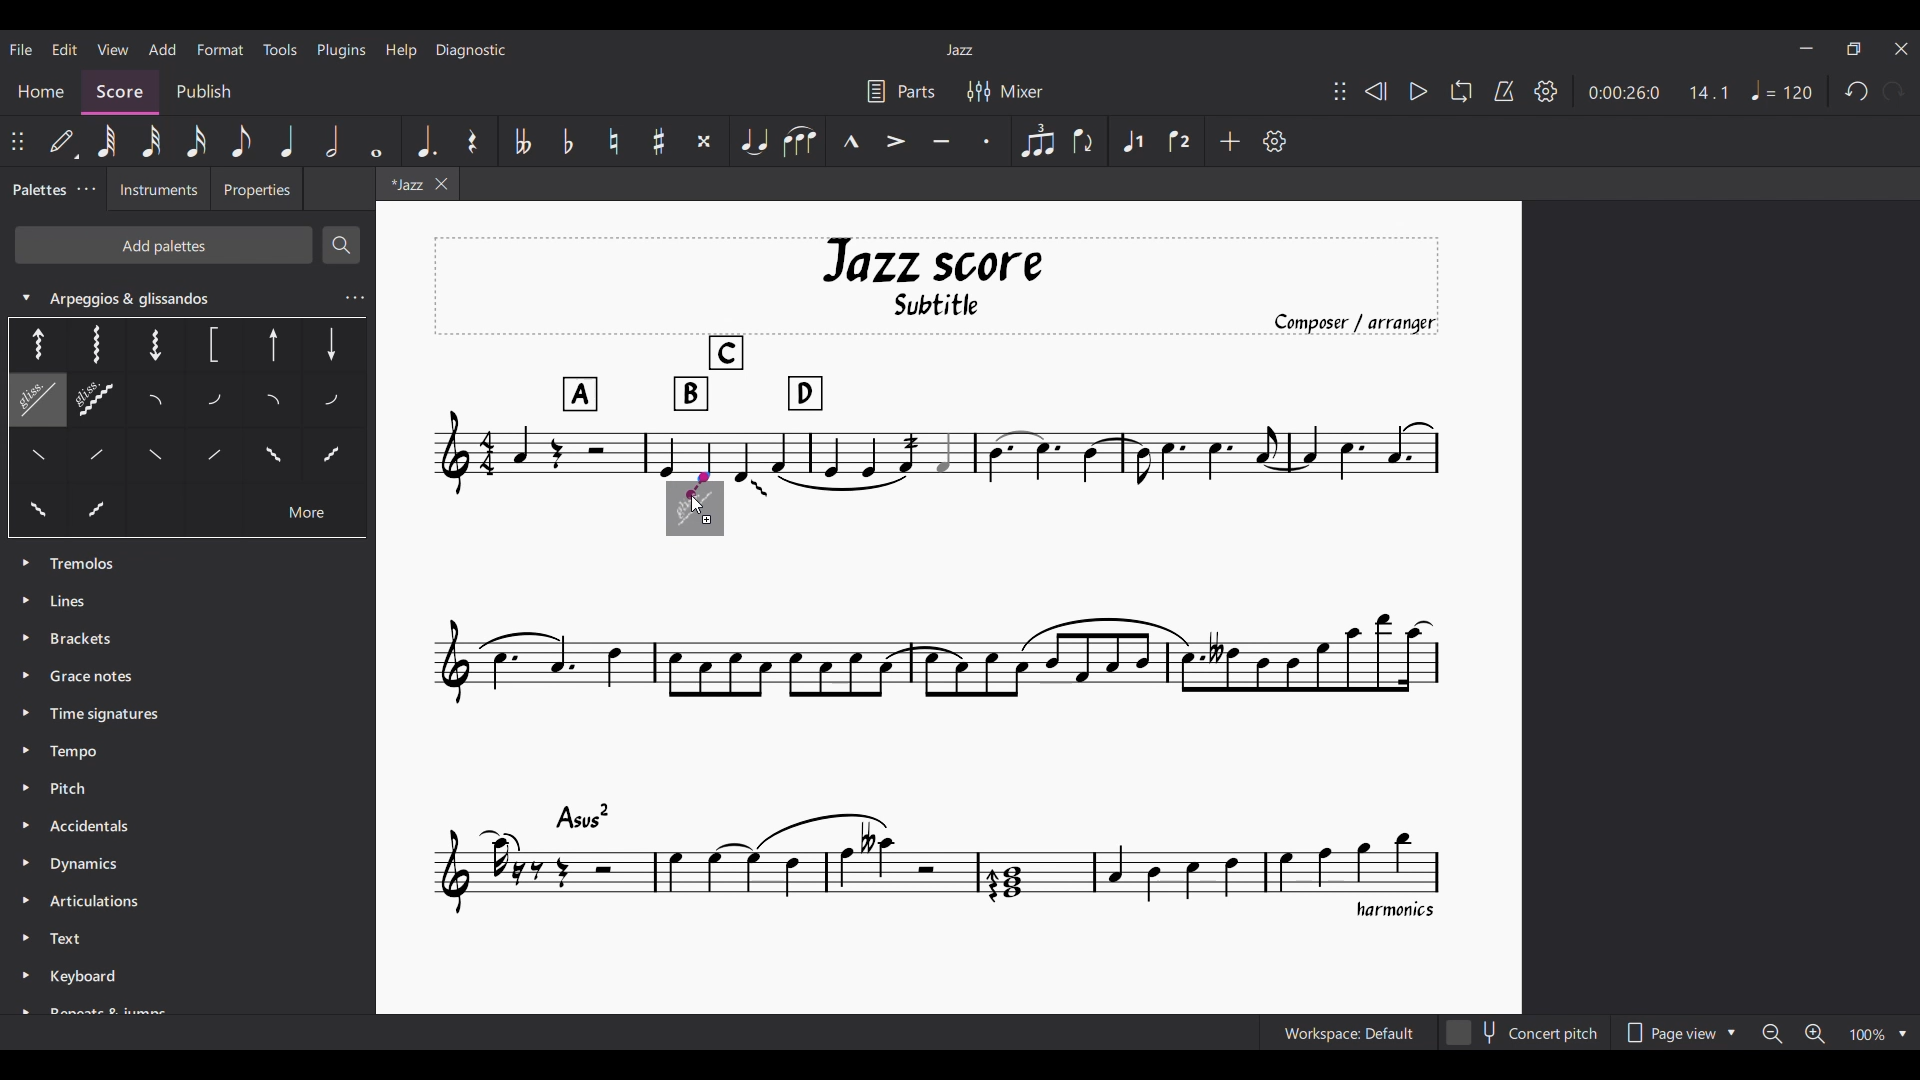 Image resolution: width=1920 pixels, height=1080 pixels. Describe the element at coordinates (91, 866) in the screenshot. I see `Dynamics` at that location.